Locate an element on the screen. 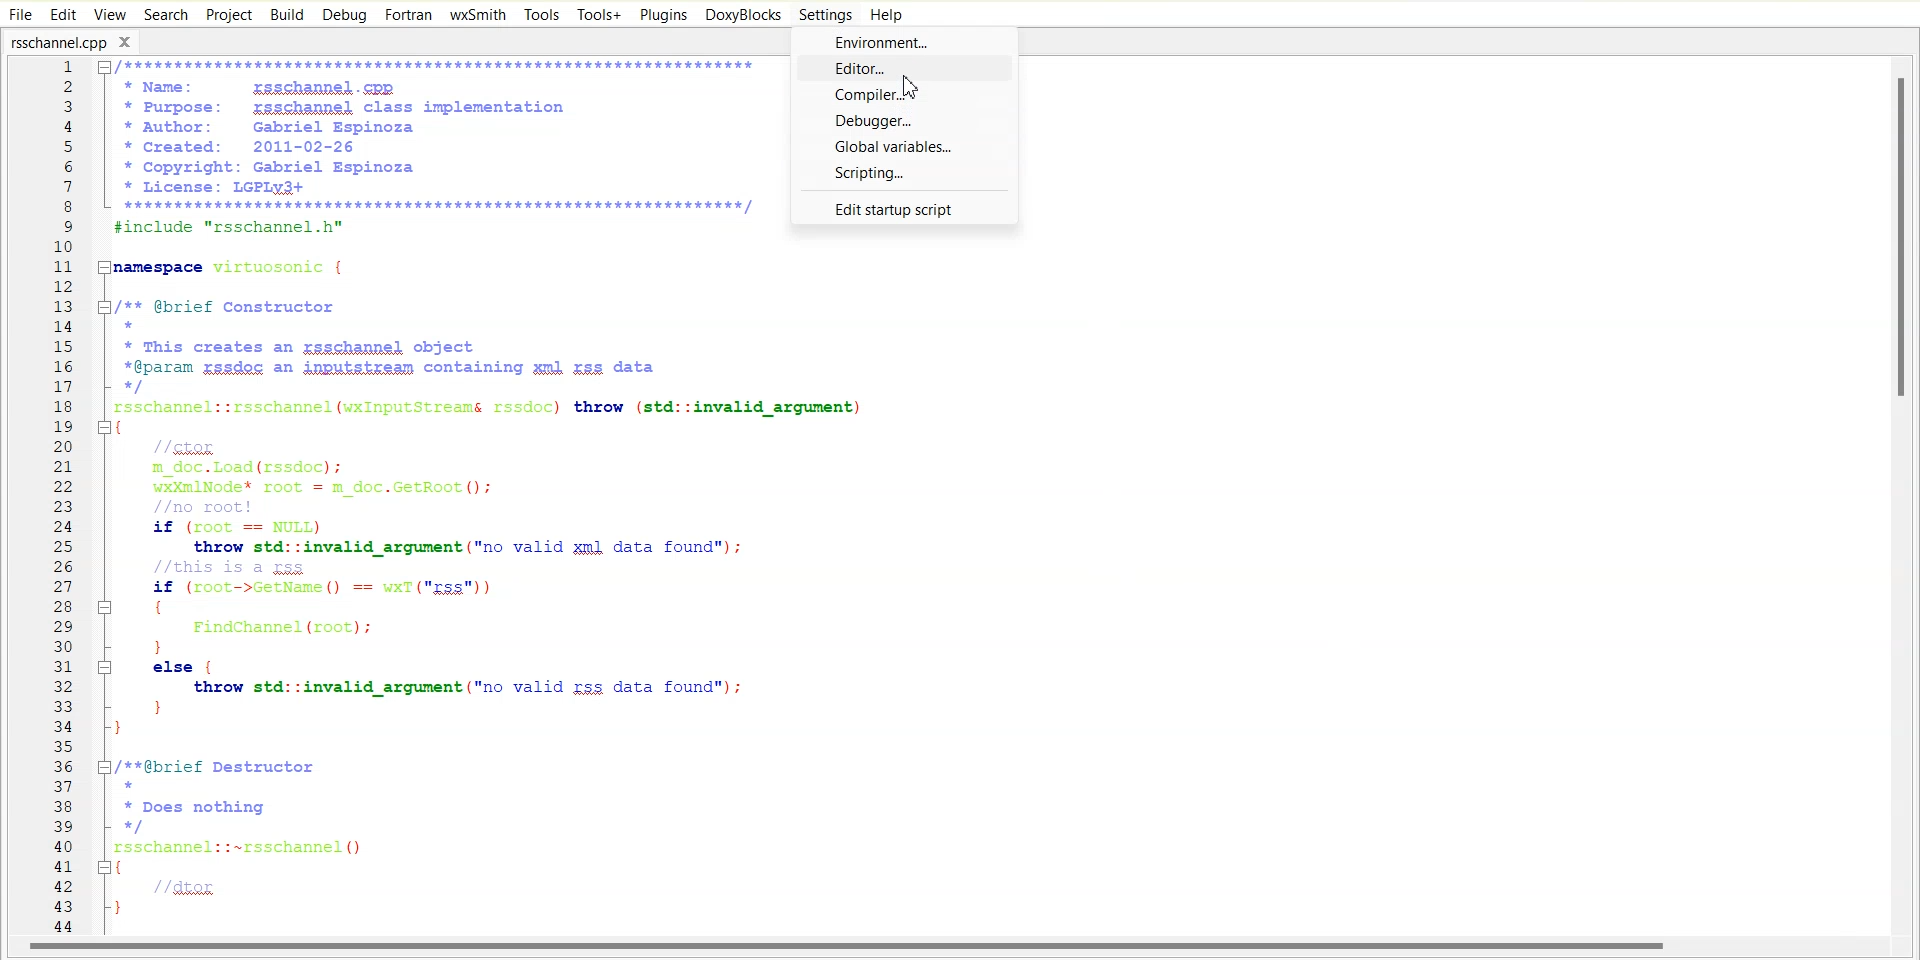  Editor is located at coordinates (909, 67).